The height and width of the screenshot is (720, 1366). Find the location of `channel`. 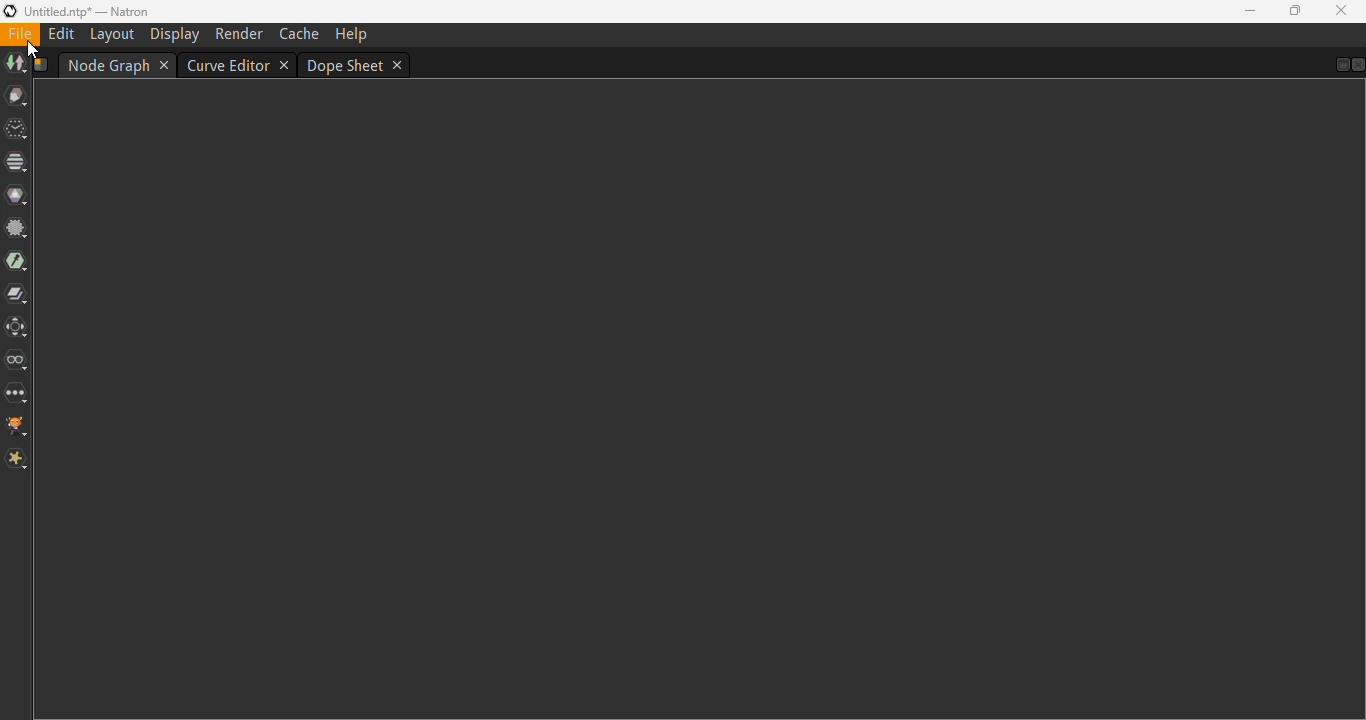

channel is located at coordinates (15, 162).